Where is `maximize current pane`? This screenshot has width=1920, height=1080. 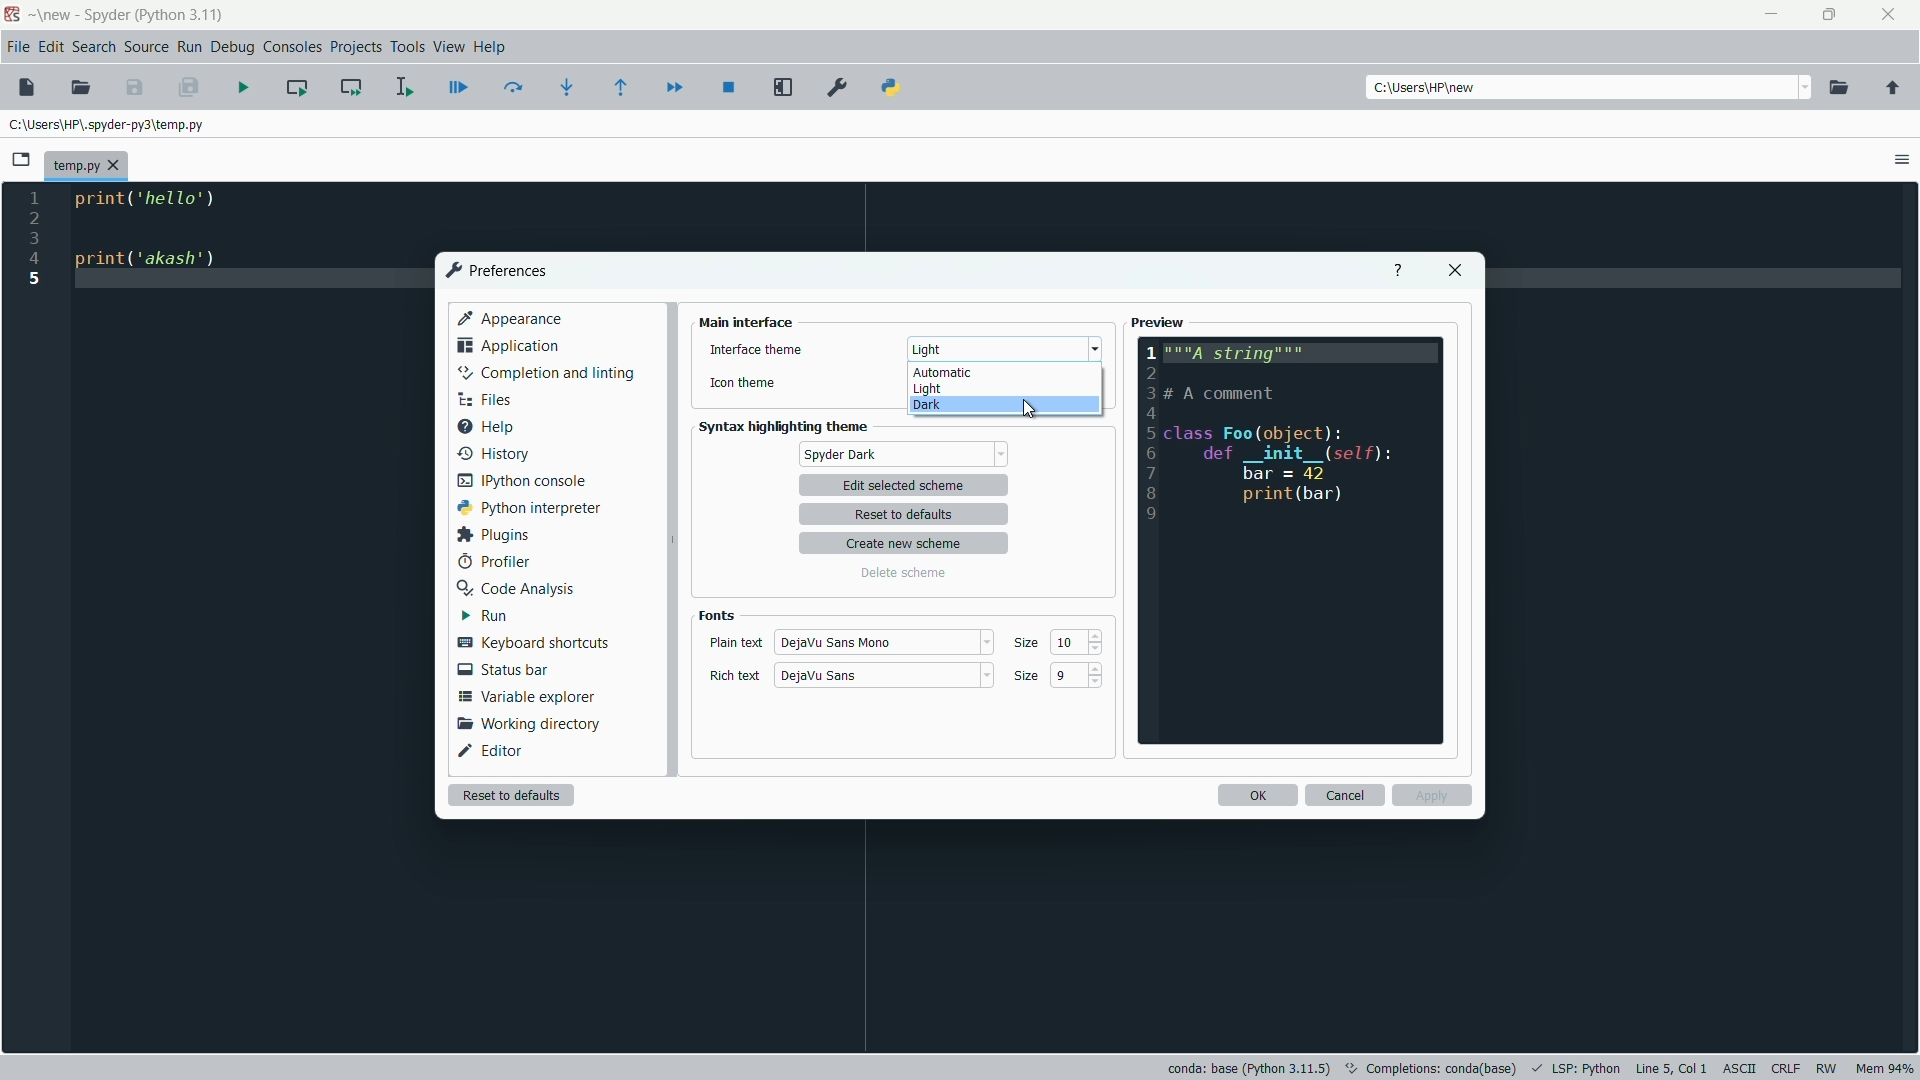
maximize current pane is located at coordinates (784, 89).